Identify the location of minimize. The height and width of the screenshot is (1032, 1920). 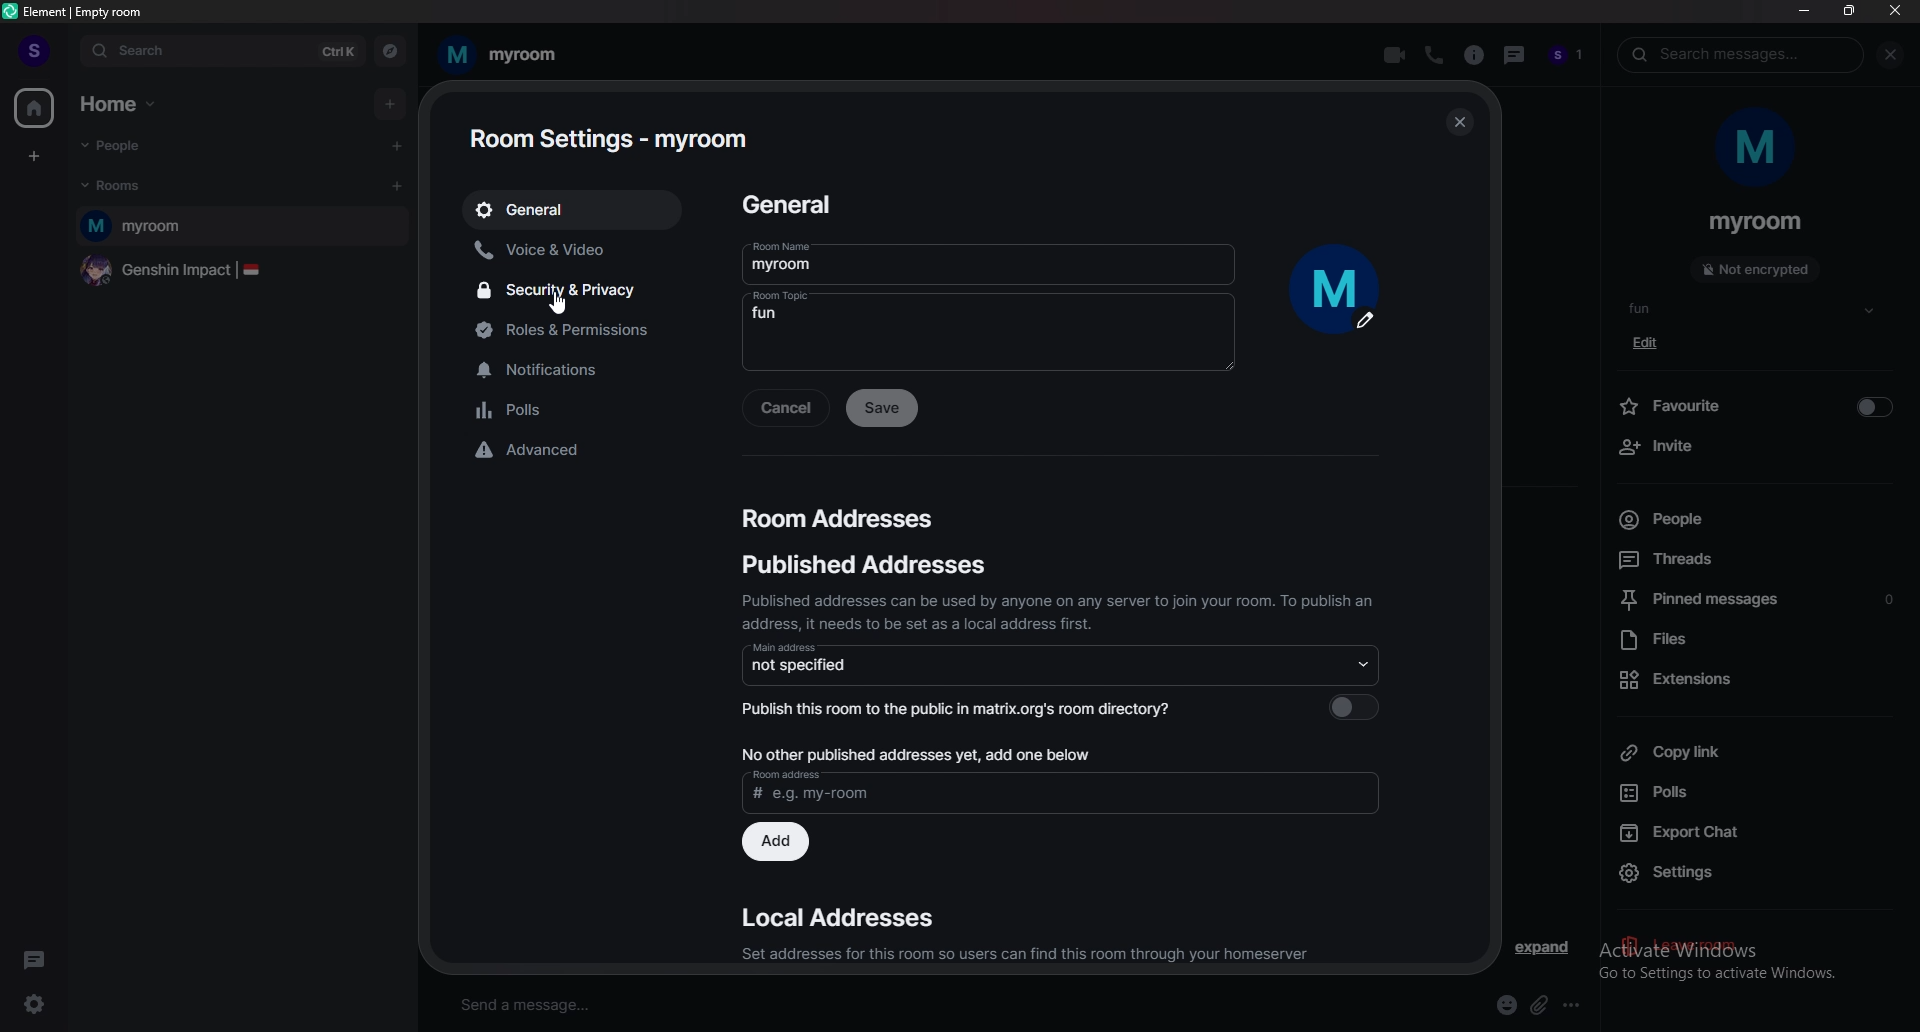
(1806, 13).